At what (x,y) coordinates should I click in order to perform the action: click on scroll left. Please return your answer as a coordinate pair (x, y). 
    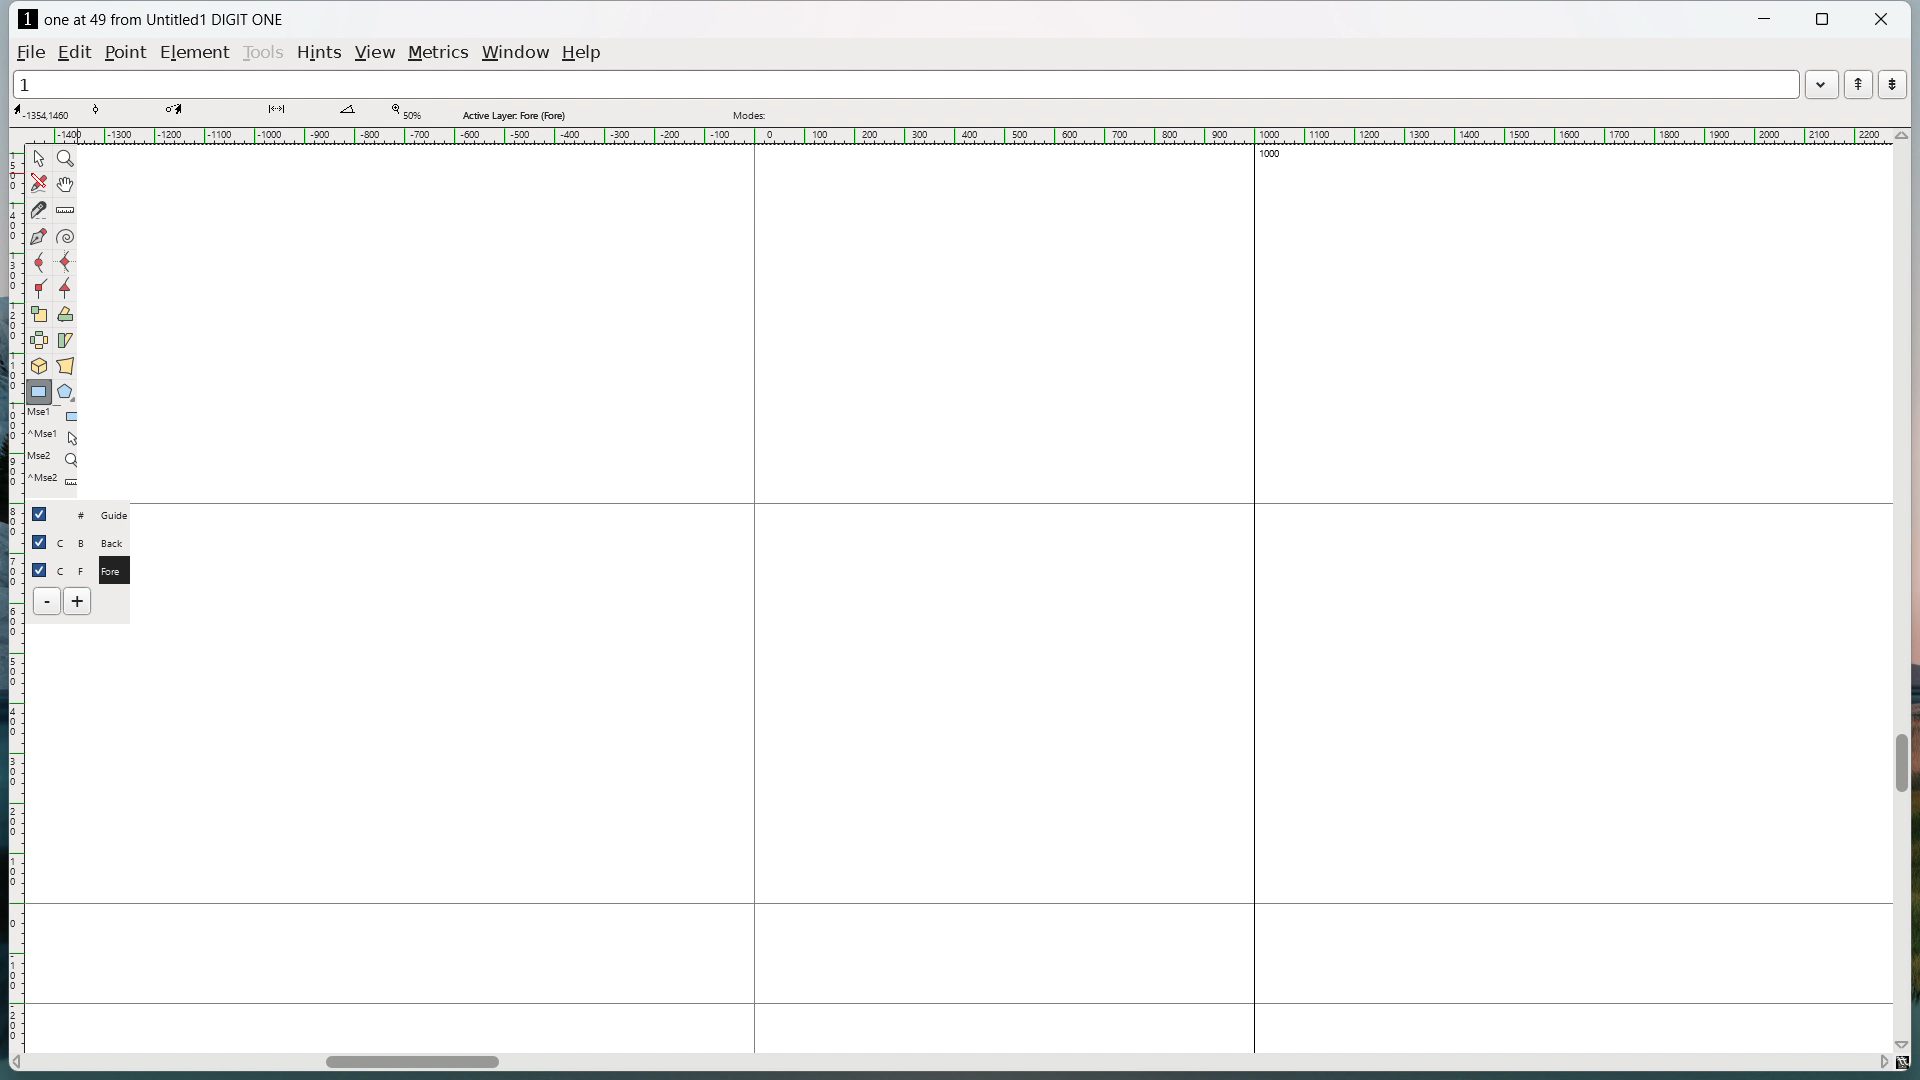
    Looking at the image, I should click on (18, 1063).